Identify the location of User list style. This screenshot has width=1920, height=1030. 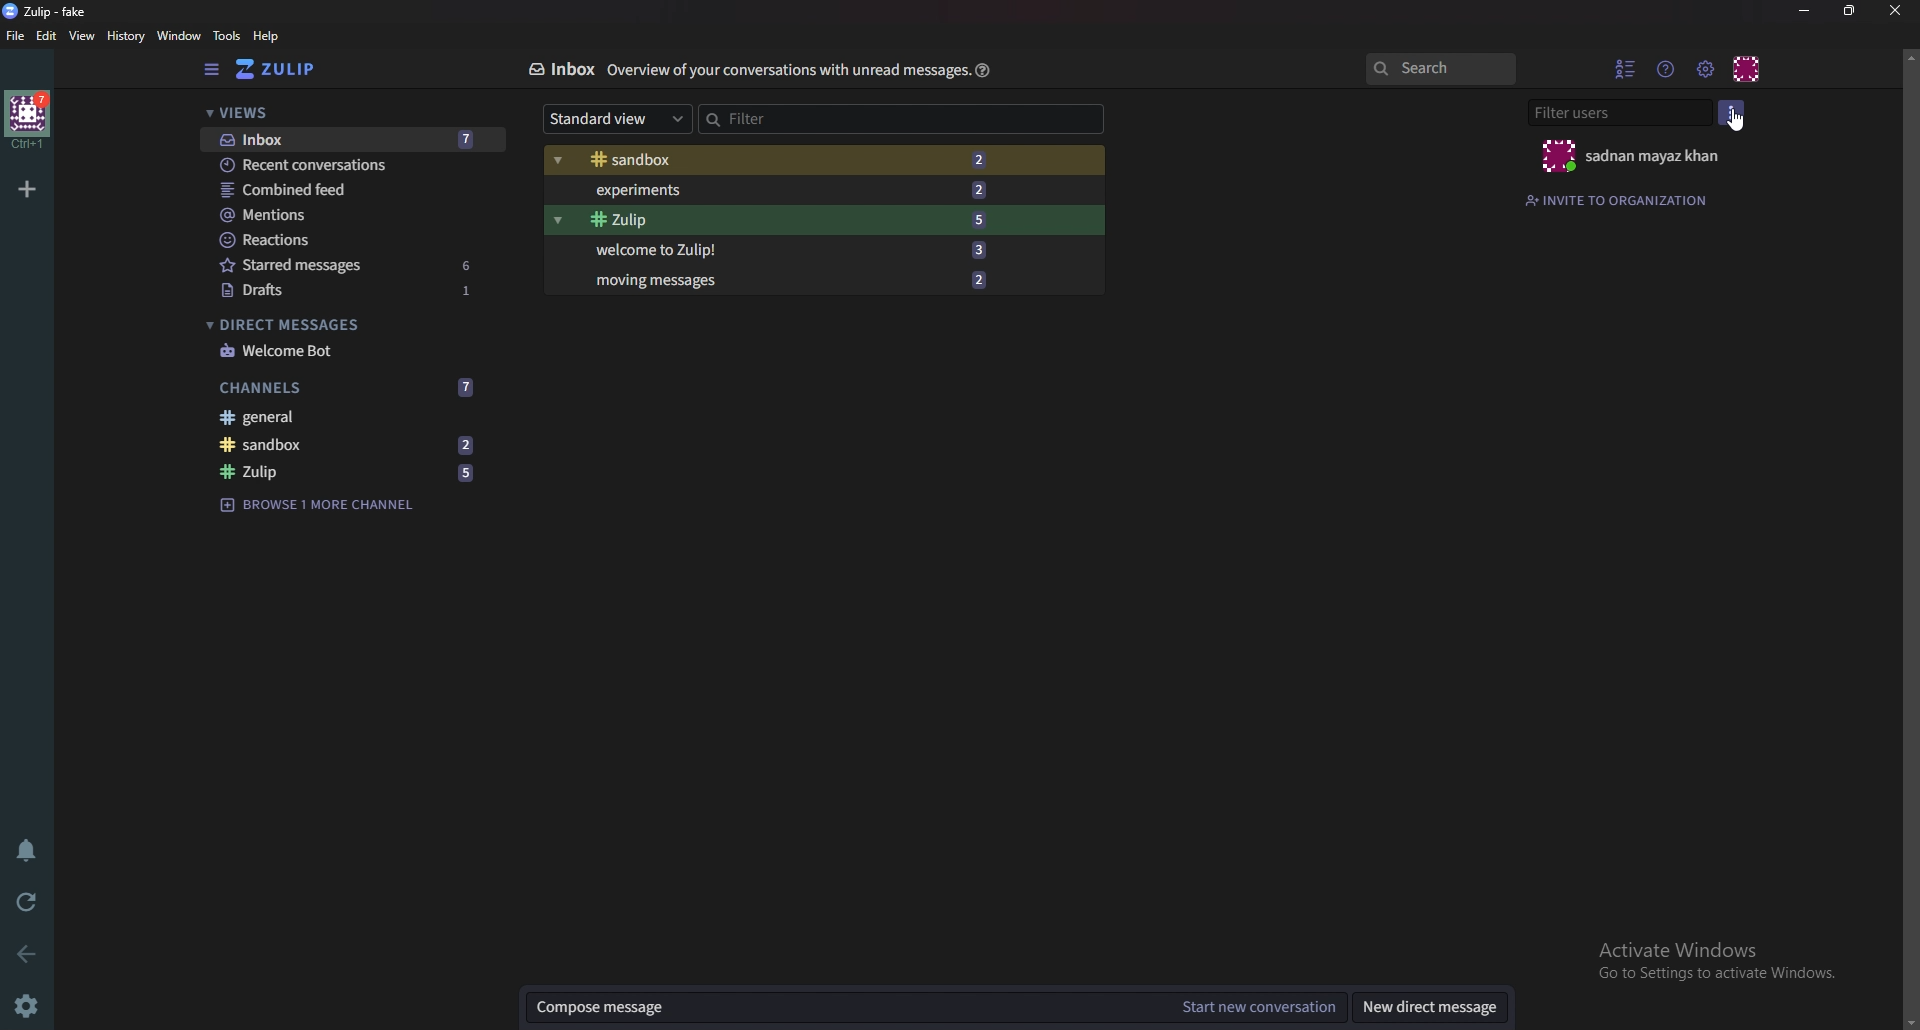
(1733, 113).